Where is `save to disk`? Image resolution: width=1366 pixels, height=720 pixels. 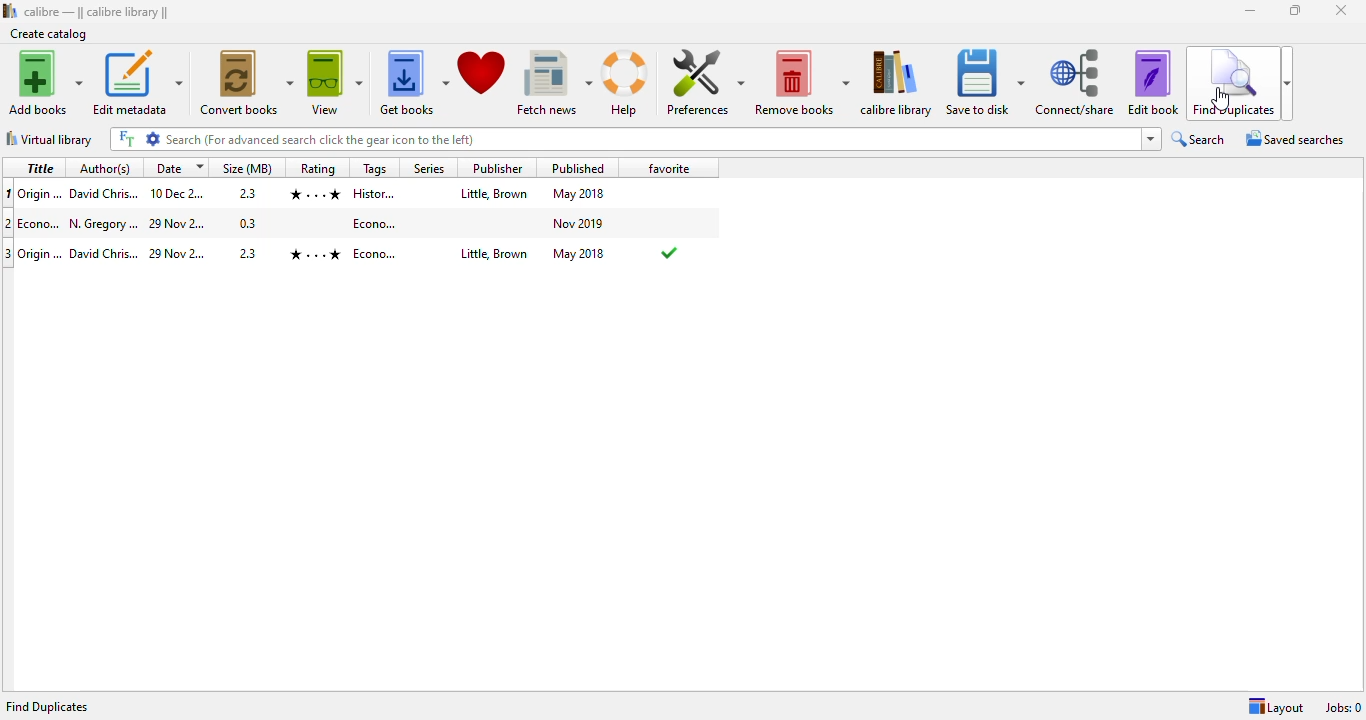
save to disk is located at coordinates (986, 83).